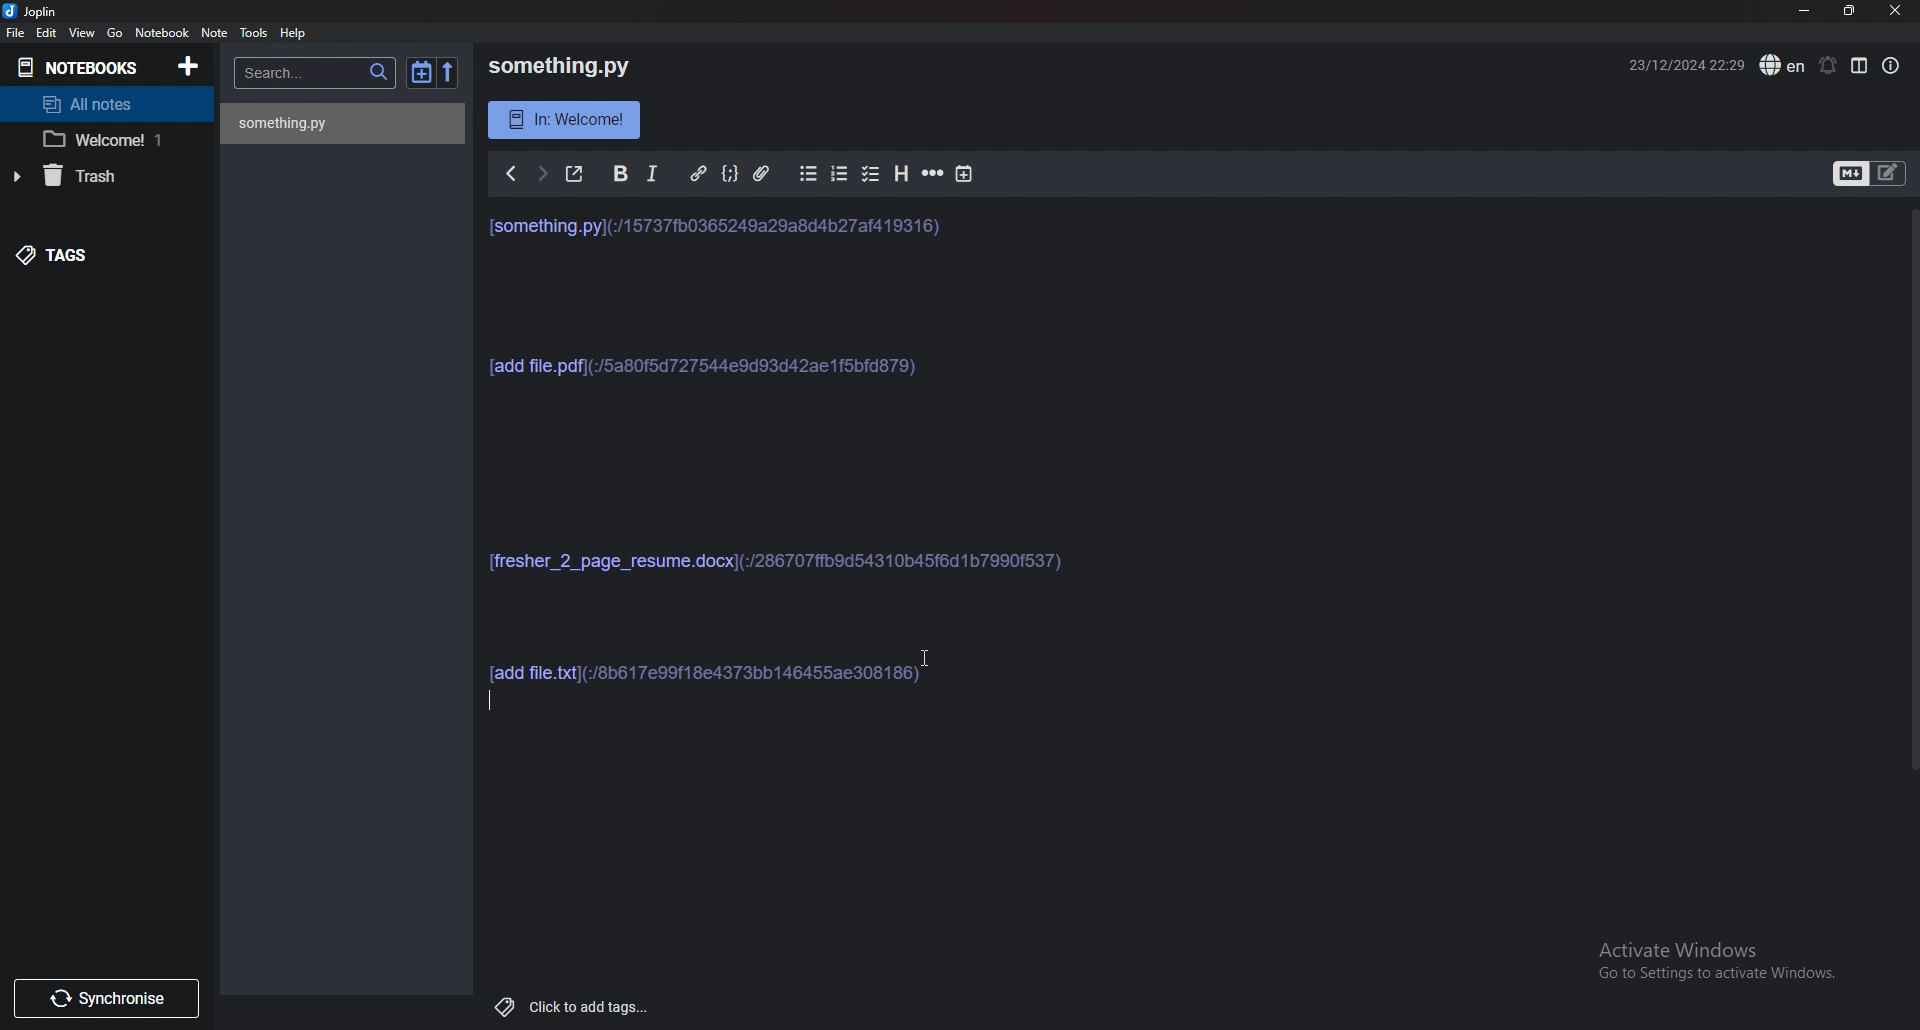 Image resolution: width=1920 pixels, height=1030 pixels. What do you see at coordinates (75, 64) in the screenshot?
I see `Notebooks` at bounding box center [75, 64].